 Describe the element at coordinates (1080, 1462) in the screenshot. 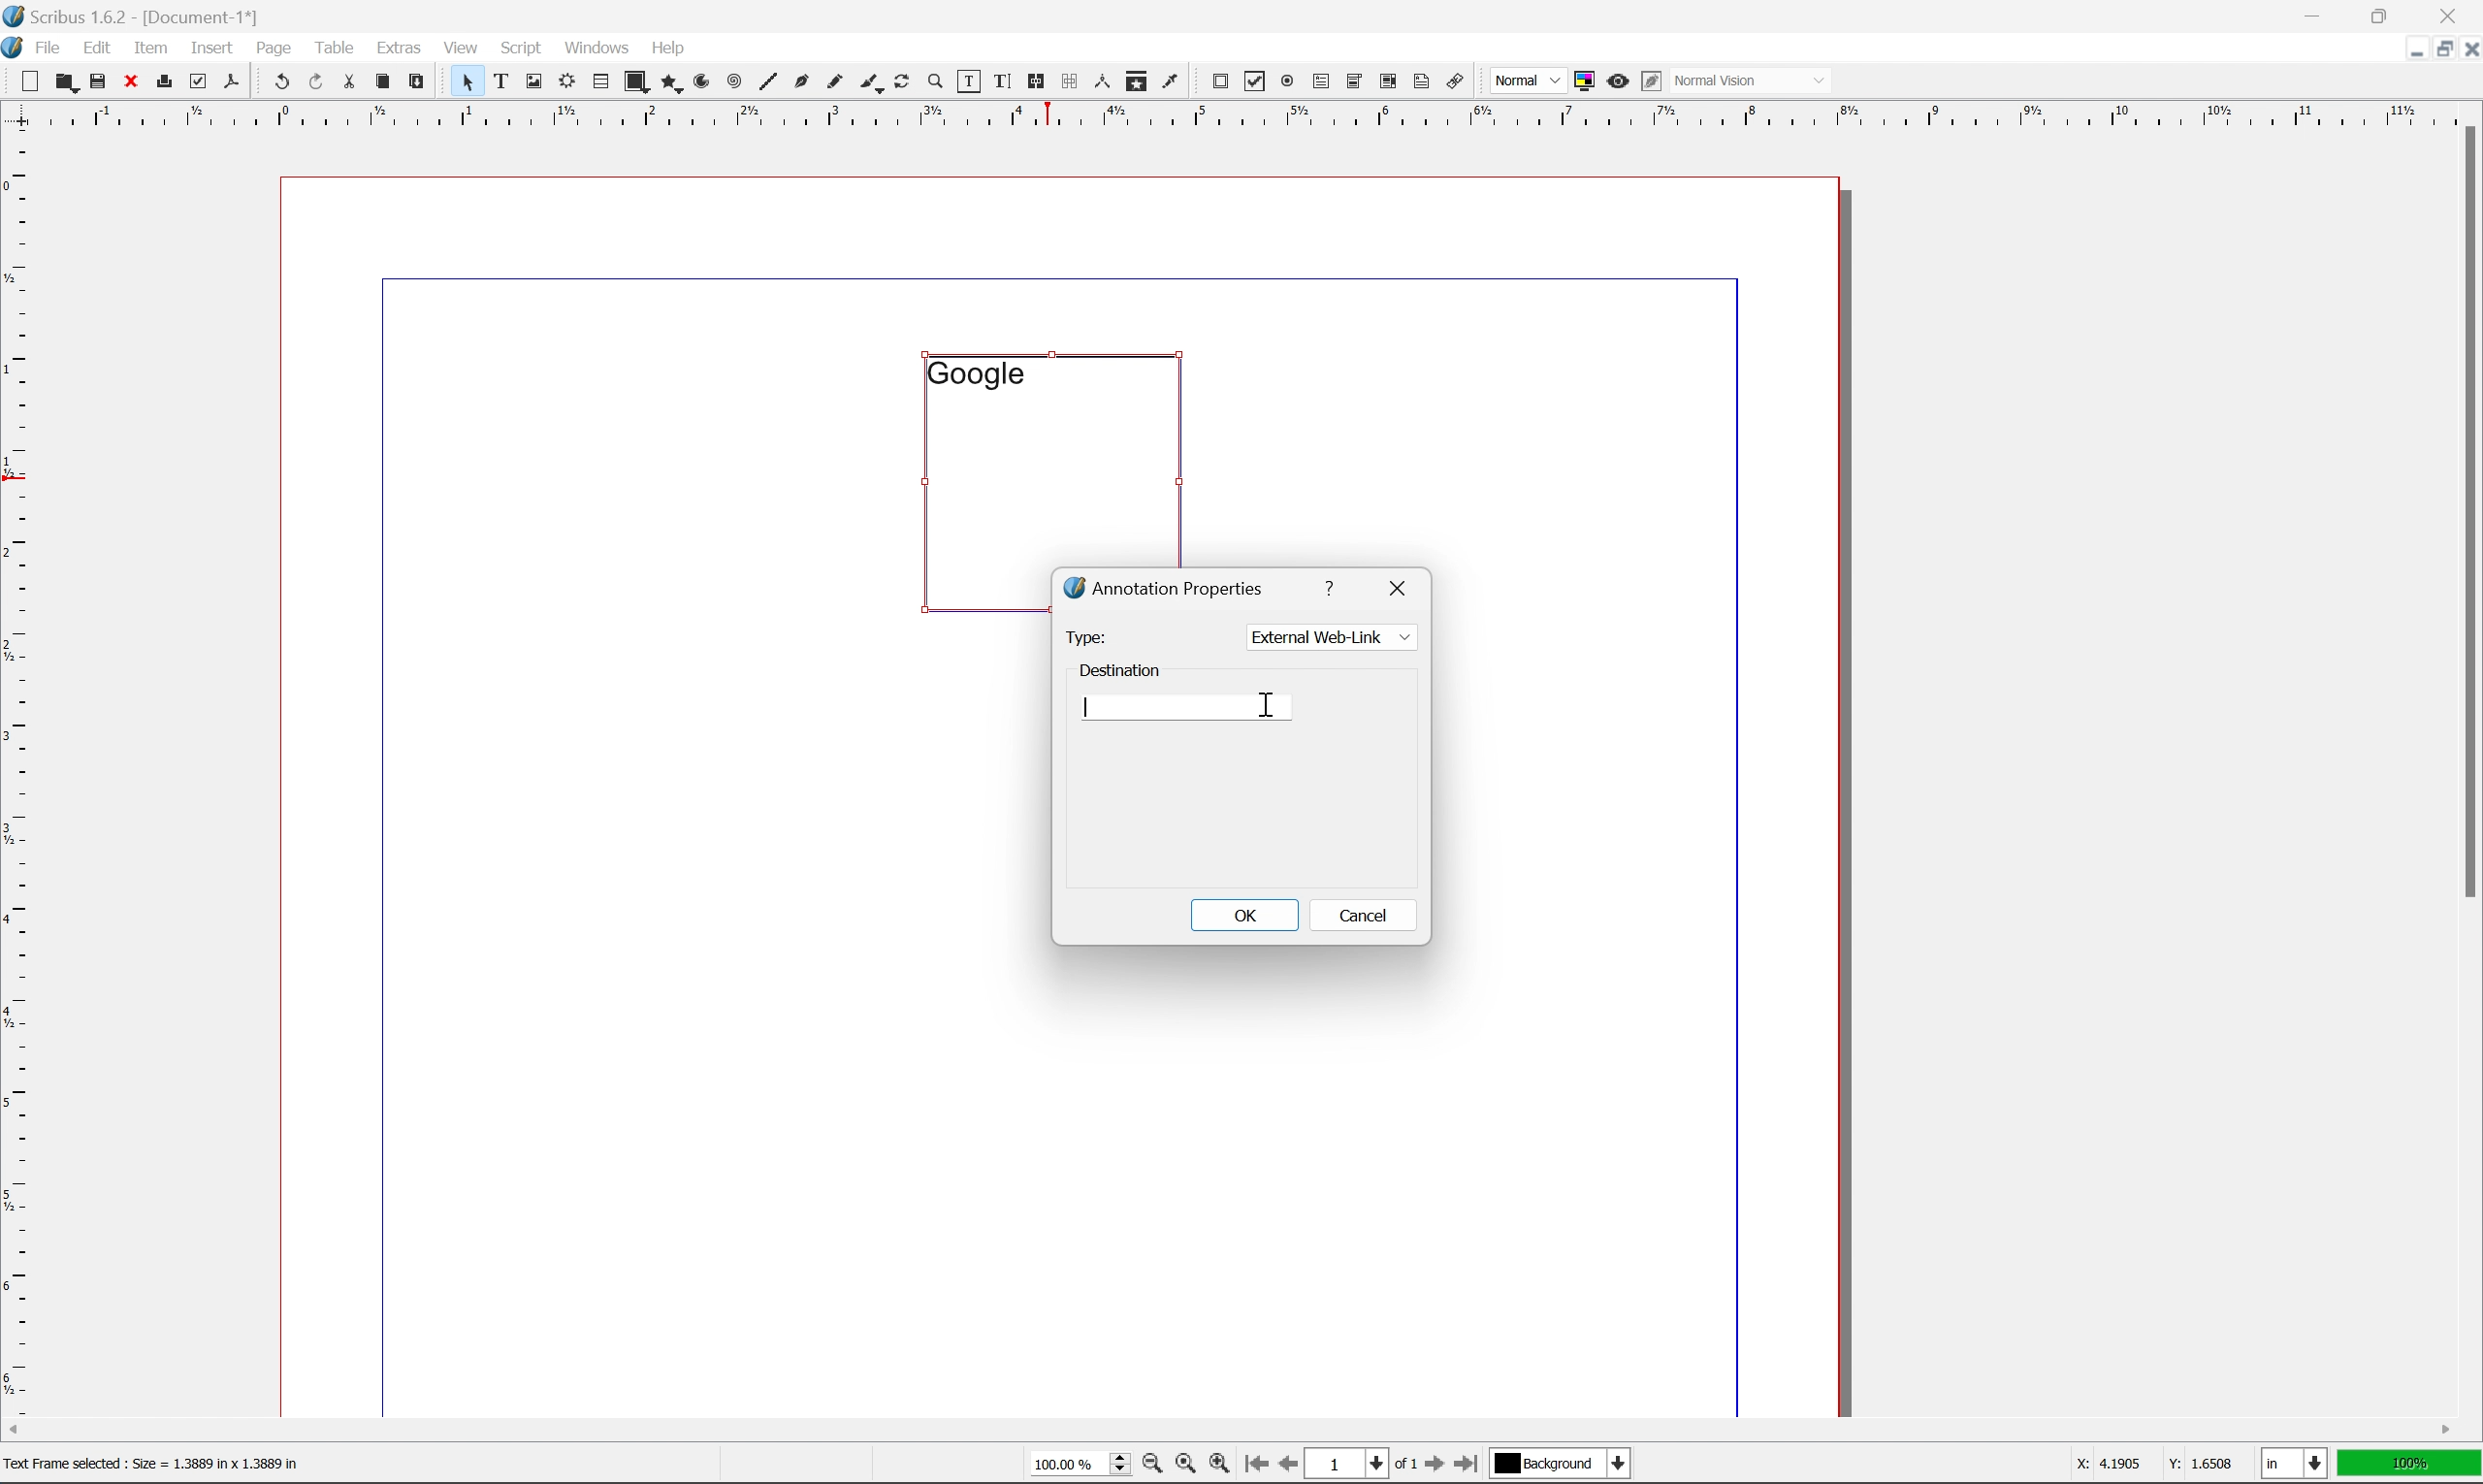

I see `select current zoom level` at that location.